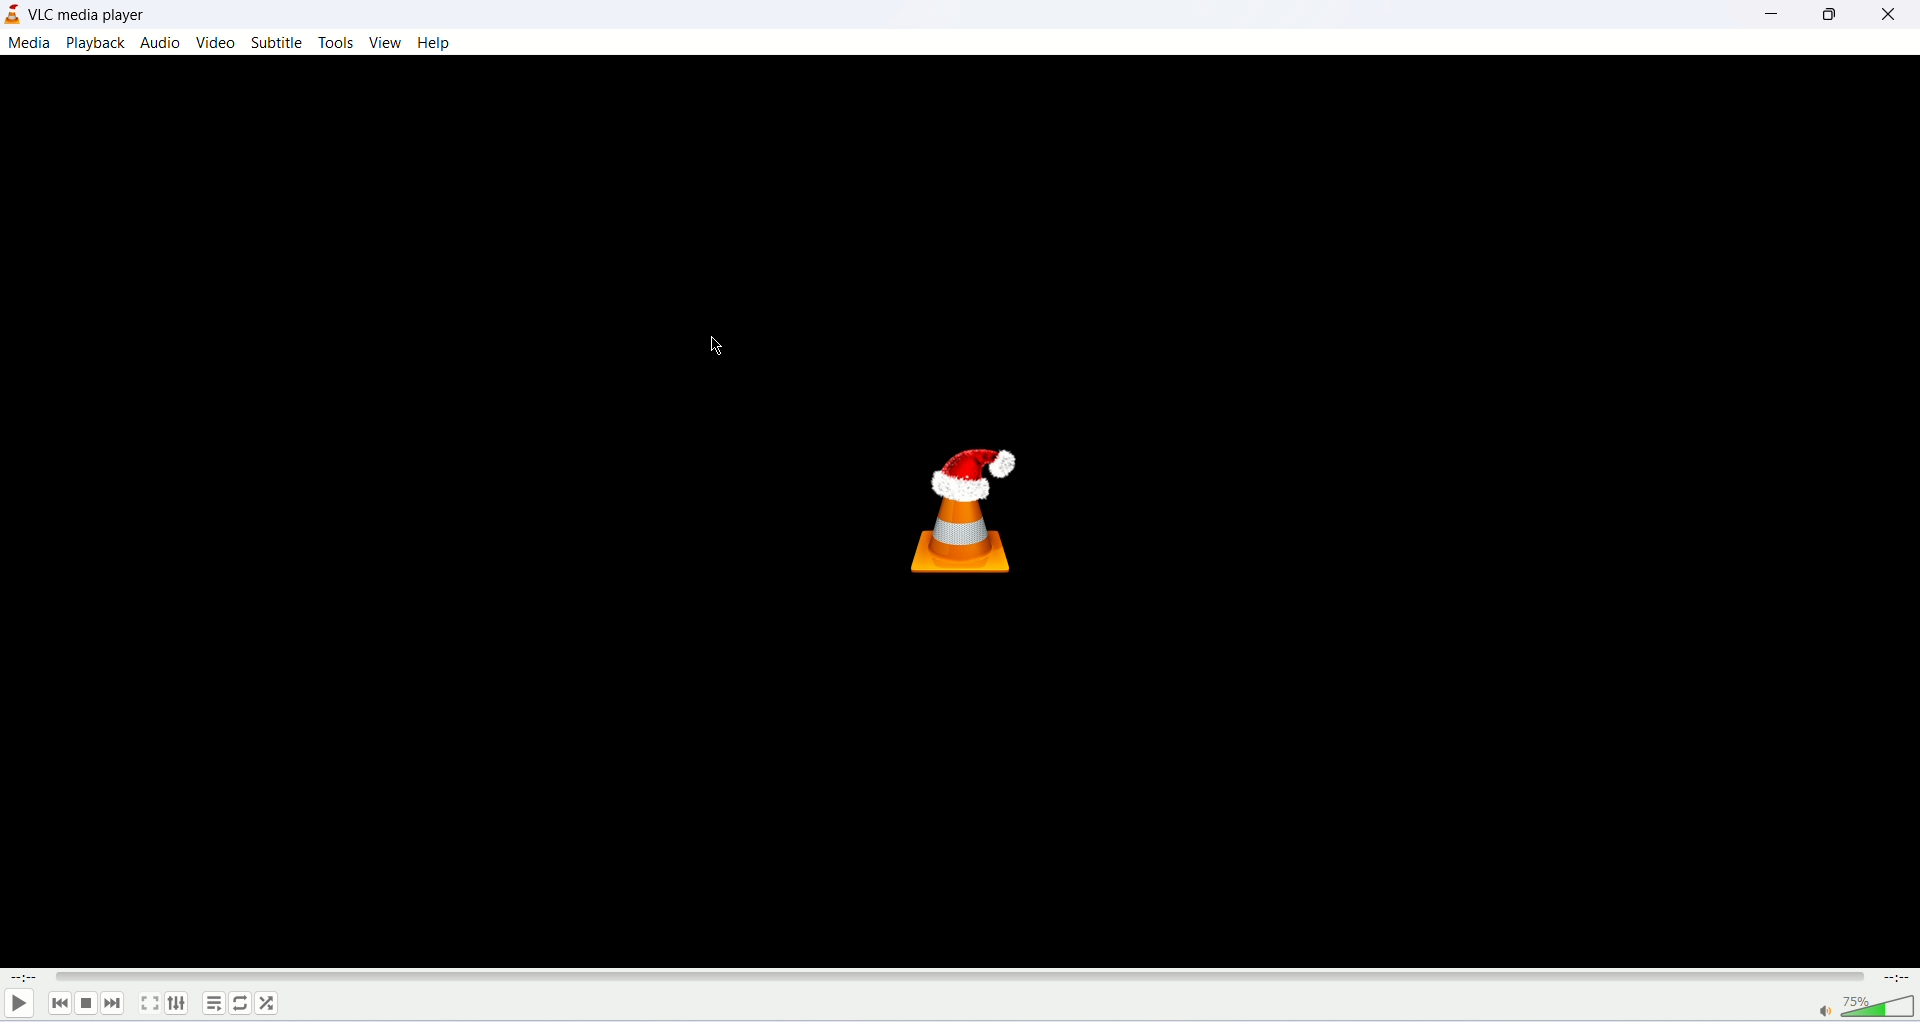 Image resolution: width=1920 pixels, height=1022 pixels. Describe the element at coordinates (161, 44) in the screenshot. I see `audio` at that location.